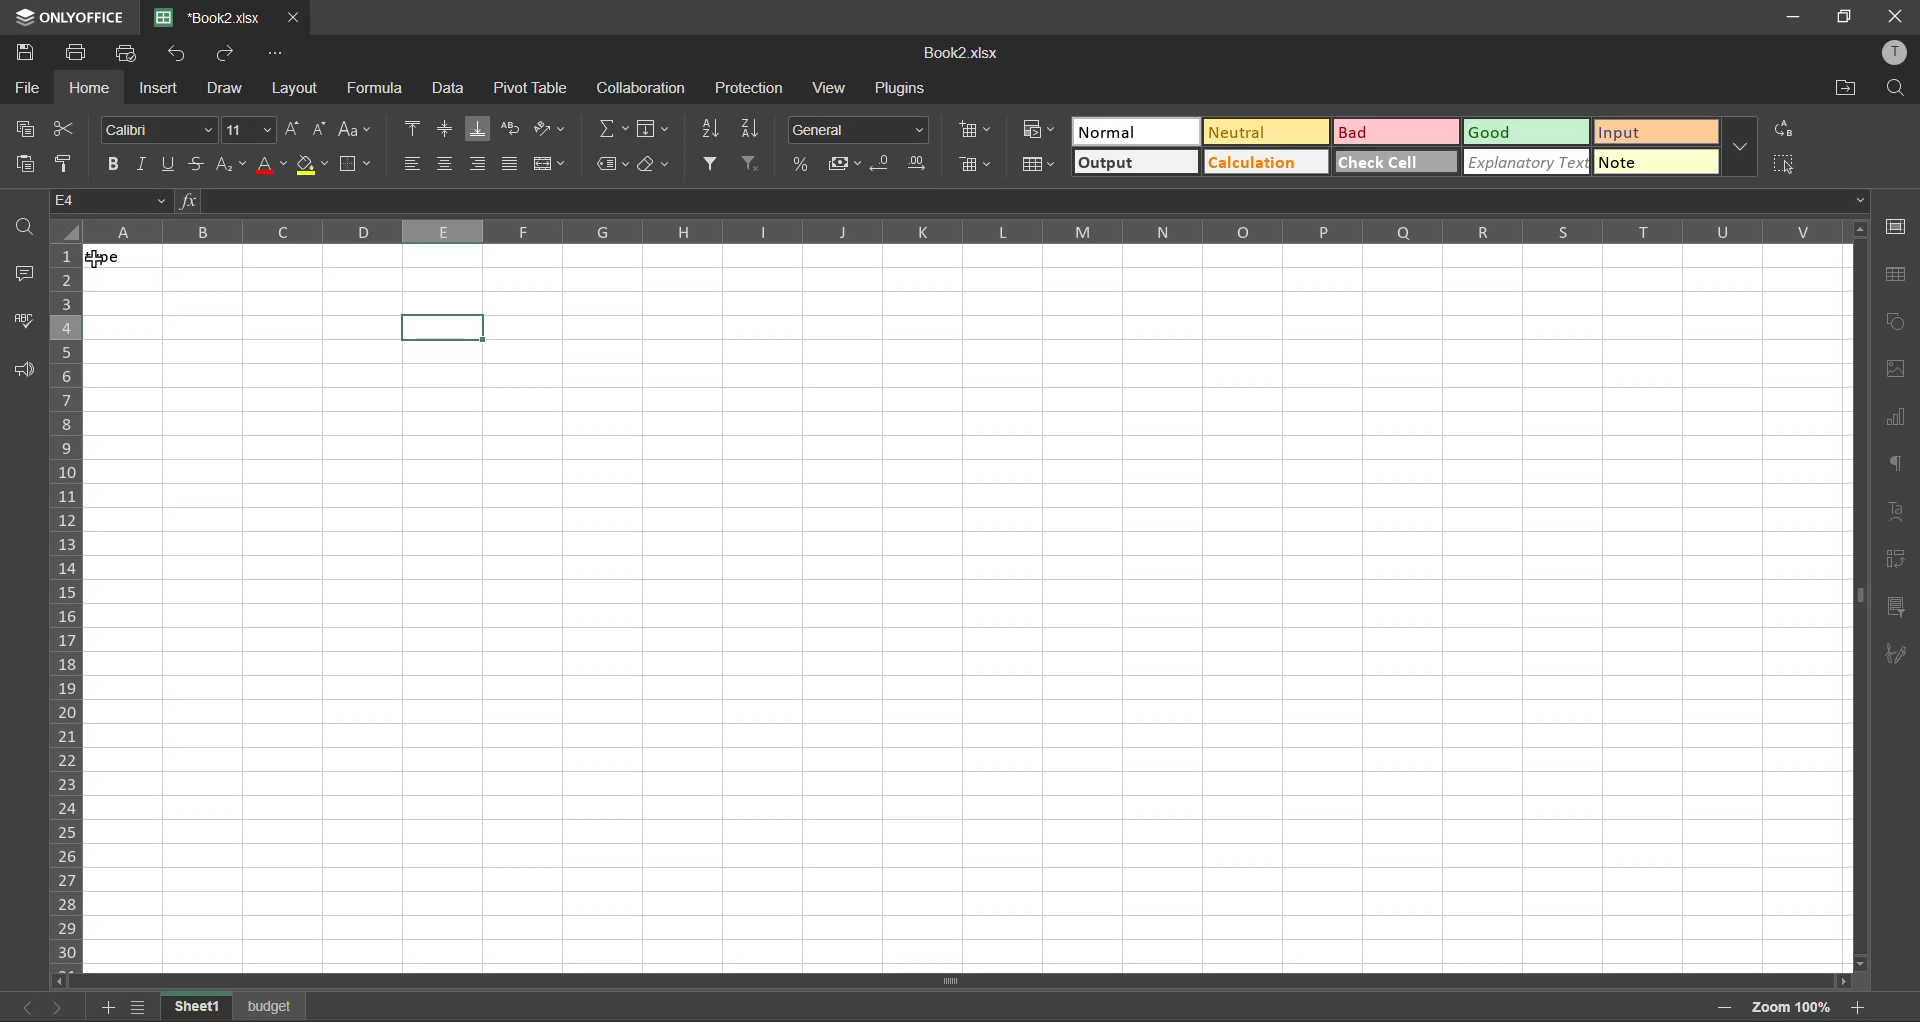  I want to click on filter, so click(710, 166).